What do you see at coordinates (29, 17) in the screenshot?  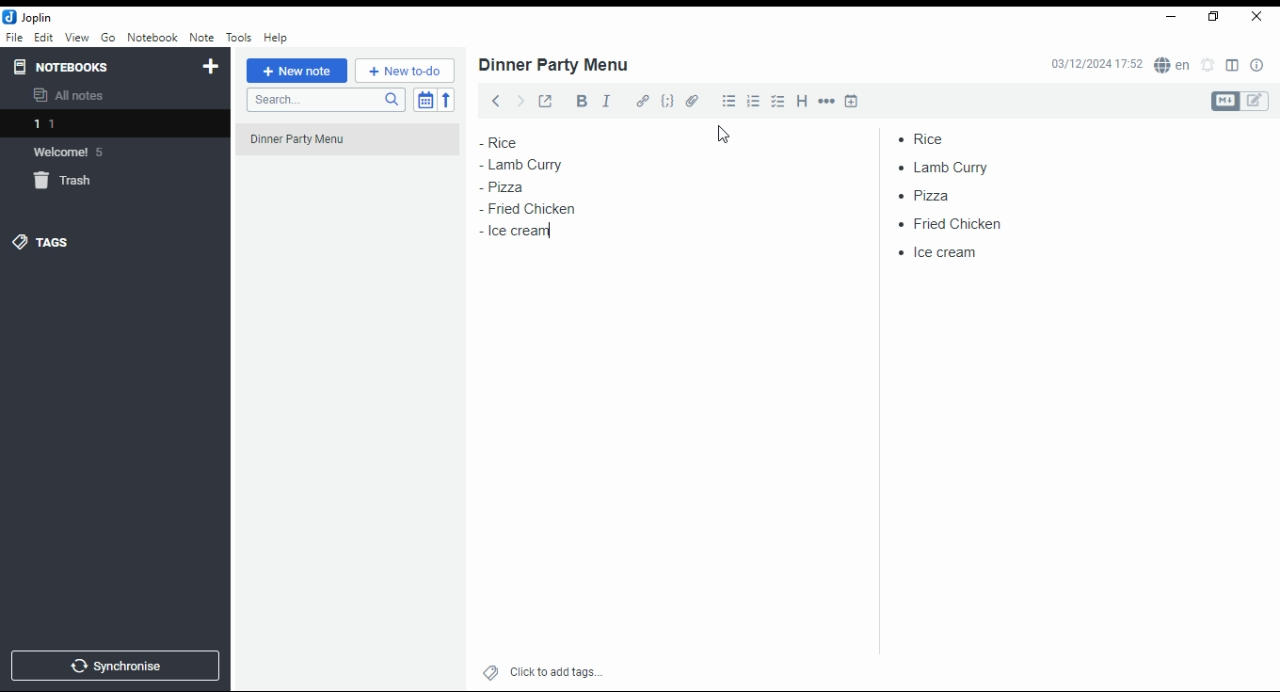 I see `Joplin` at bounding box center [29, 17].